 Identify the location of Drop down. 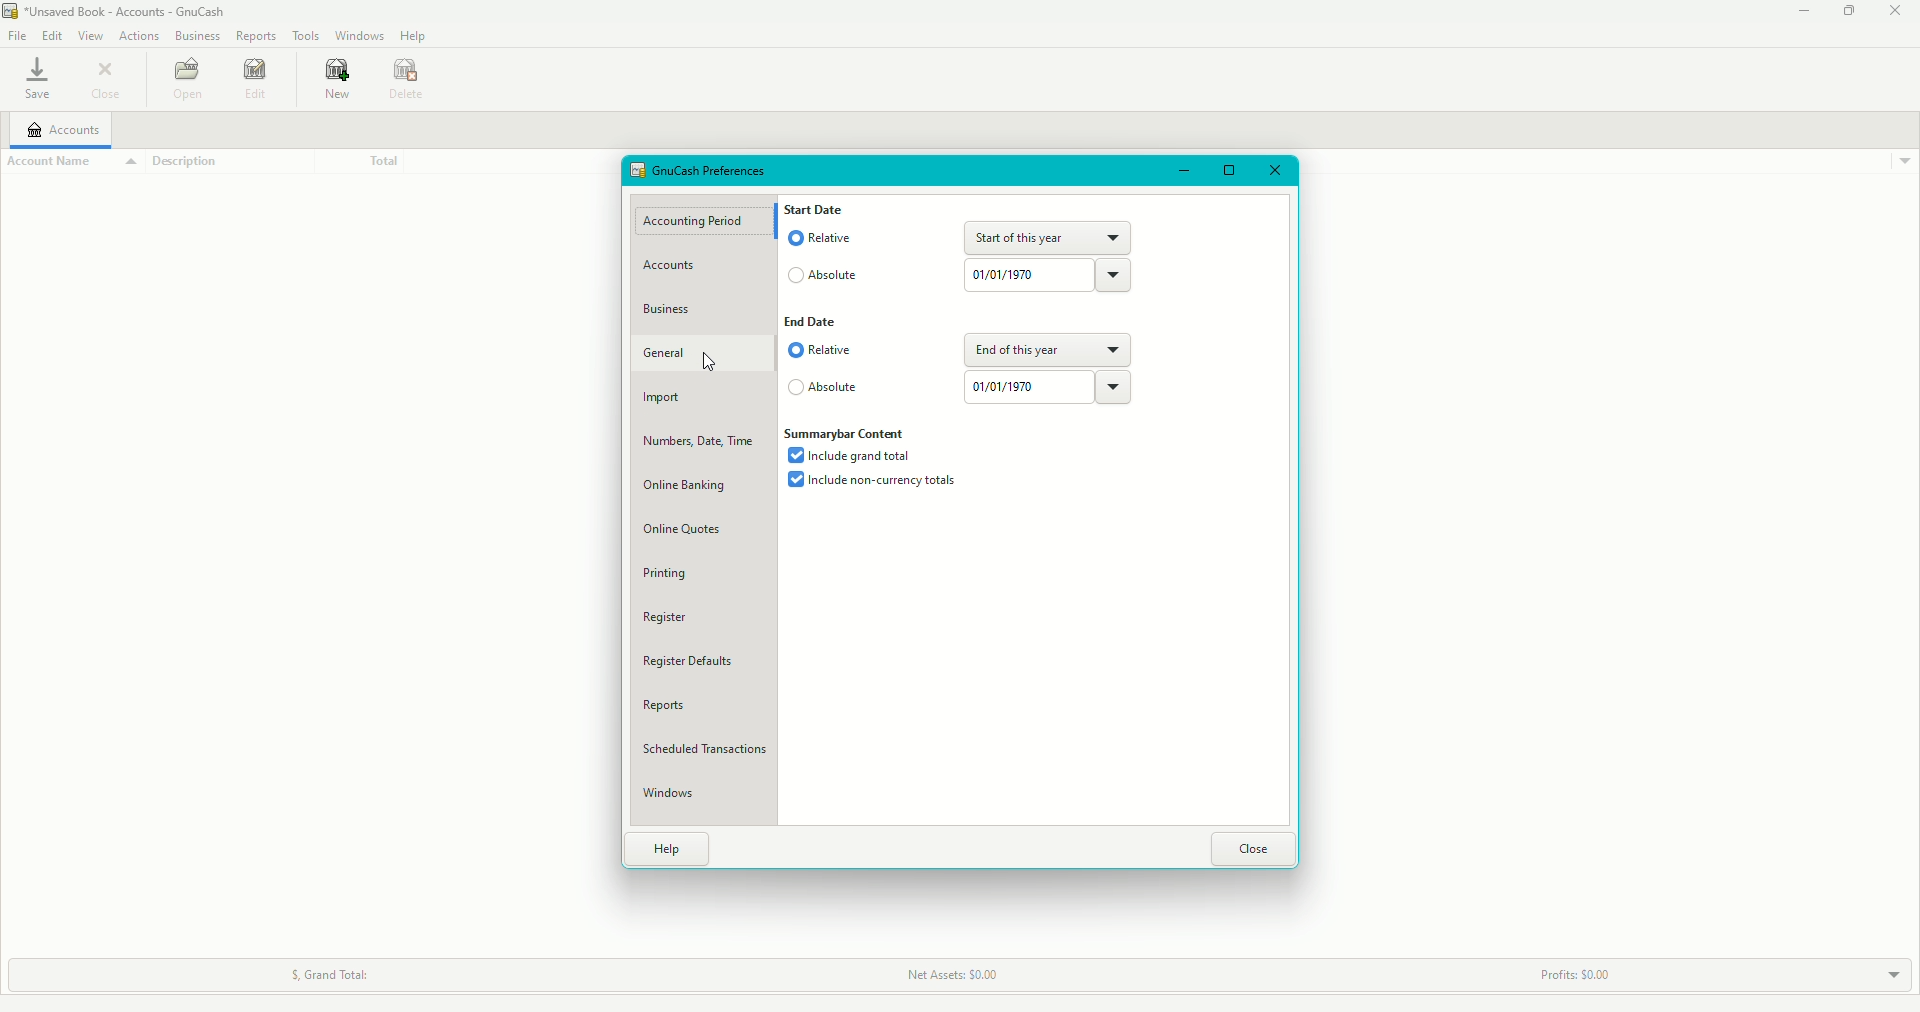
(1904, 161).